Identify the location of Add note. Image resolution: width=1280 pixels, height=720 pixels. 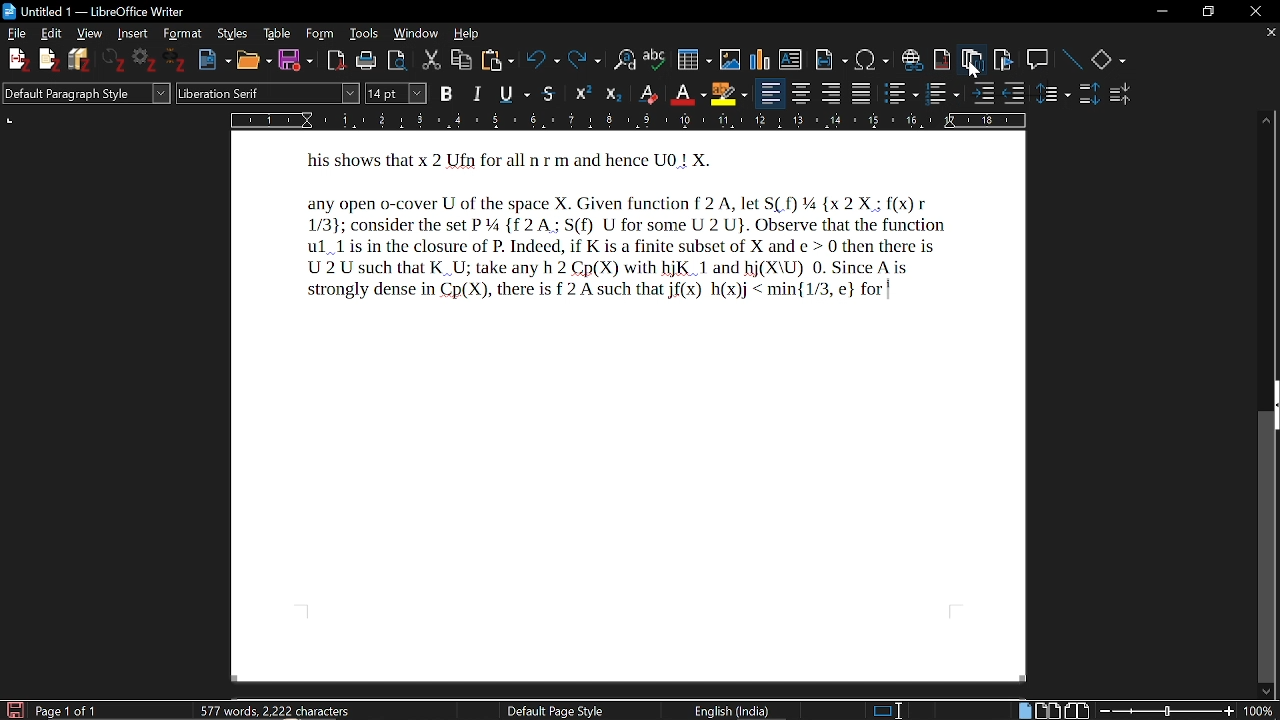
(50, 60).